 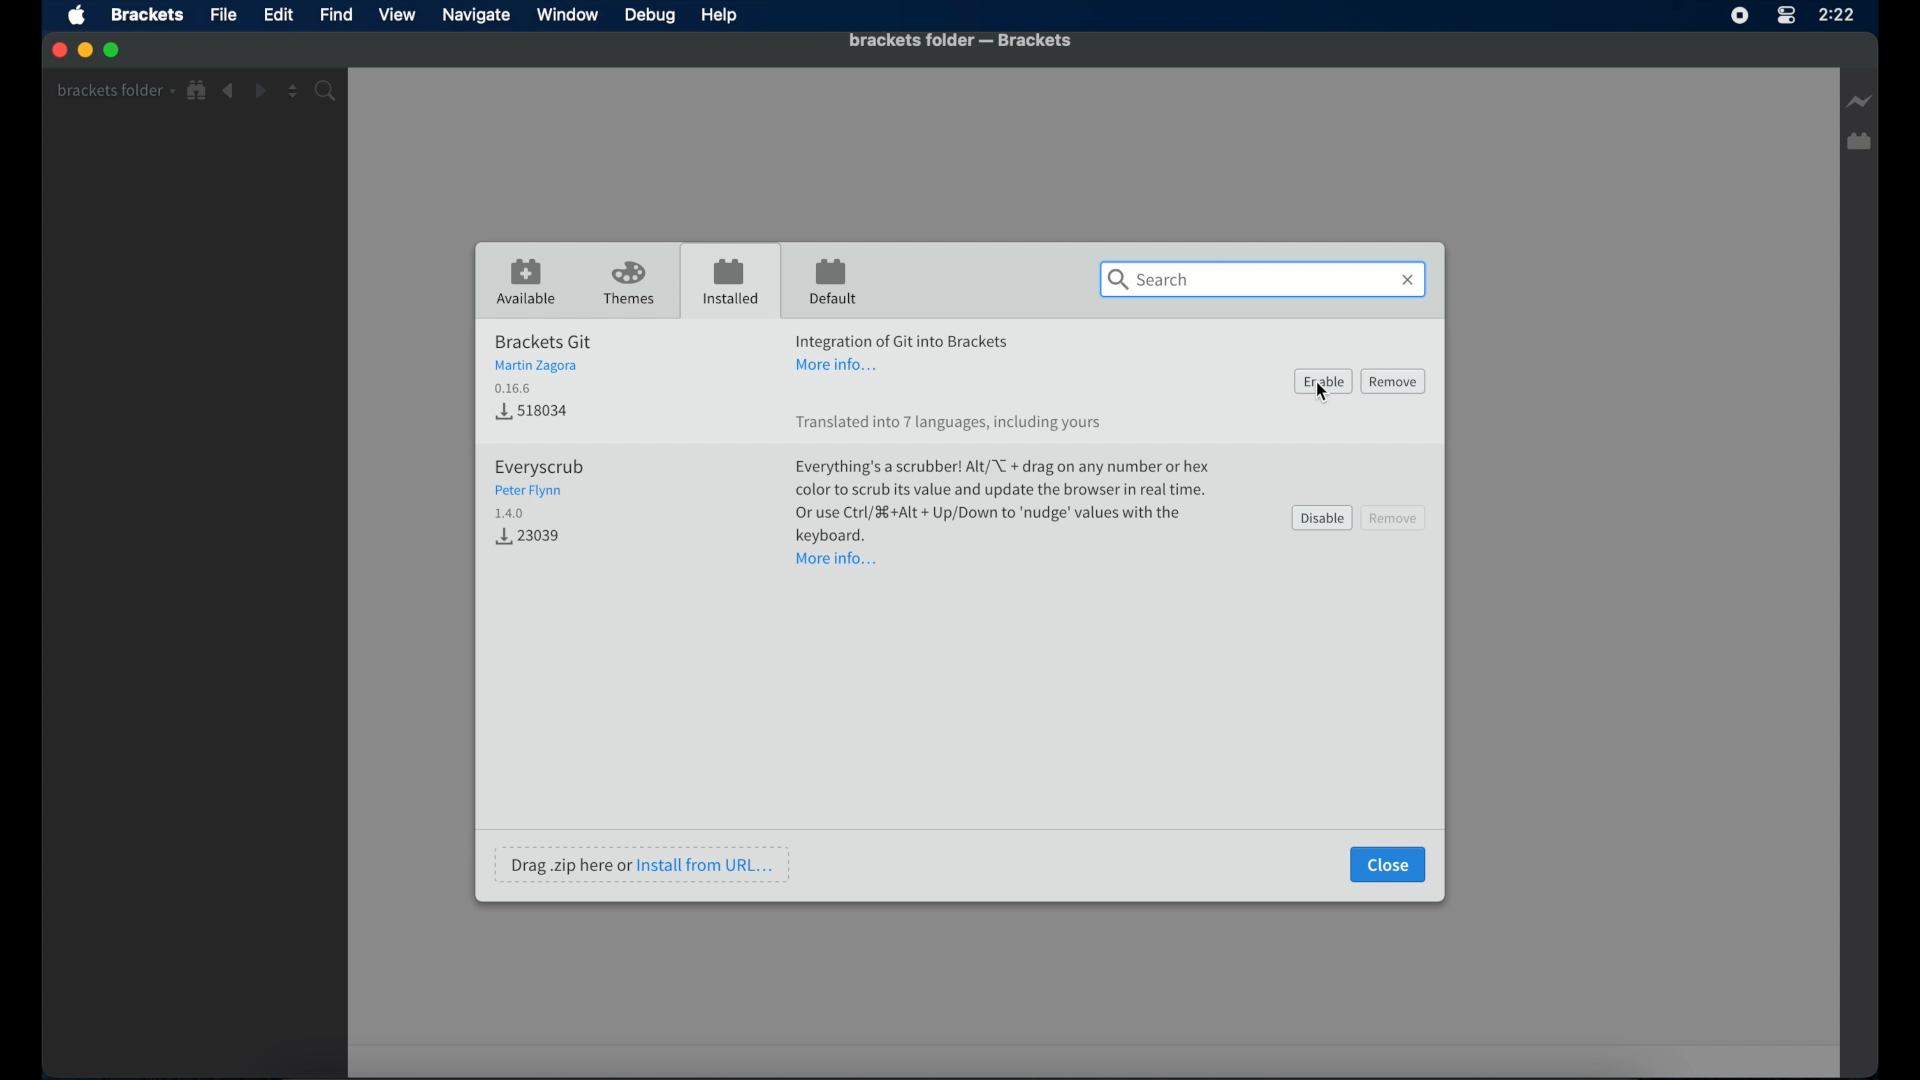 I want to click on More info..., so click(x=839, y=559).